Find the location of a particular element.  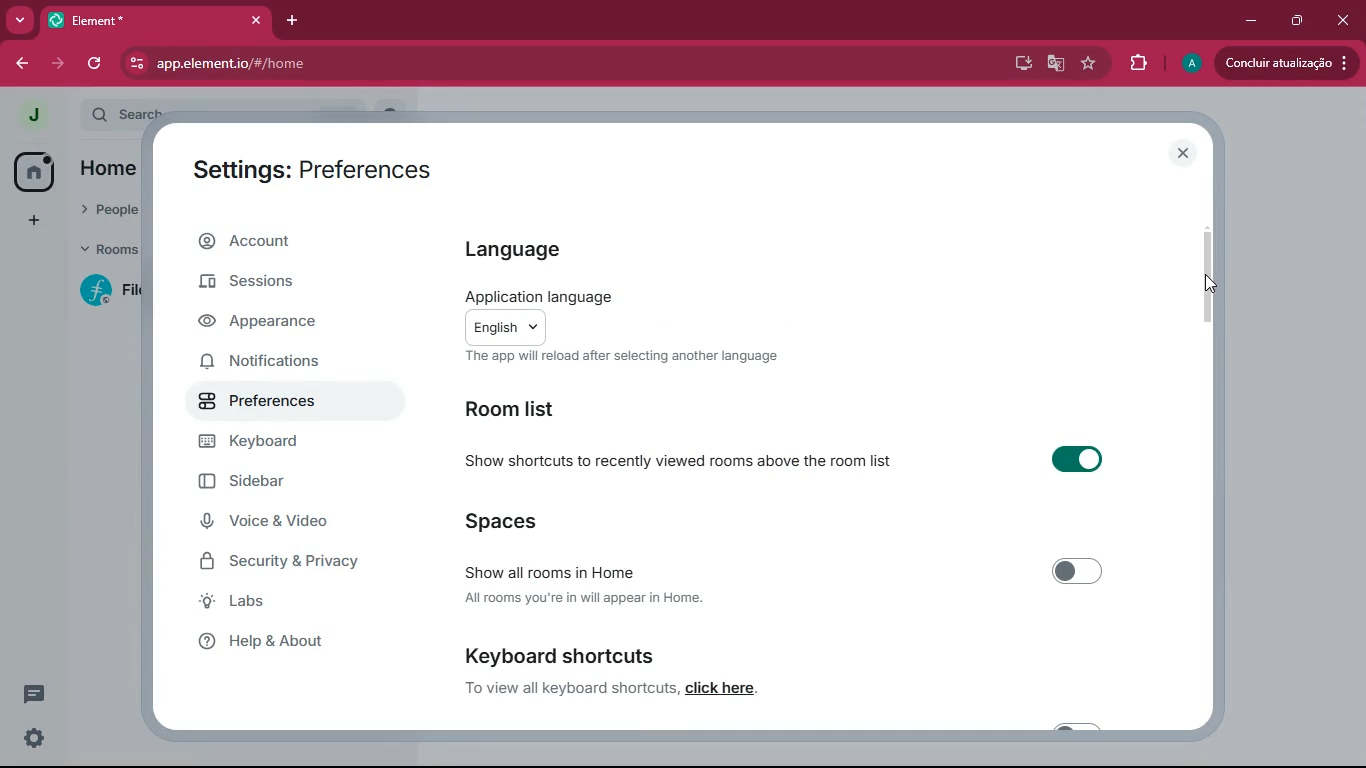

keyboard shortcuts is located at coordinates (561, 657).